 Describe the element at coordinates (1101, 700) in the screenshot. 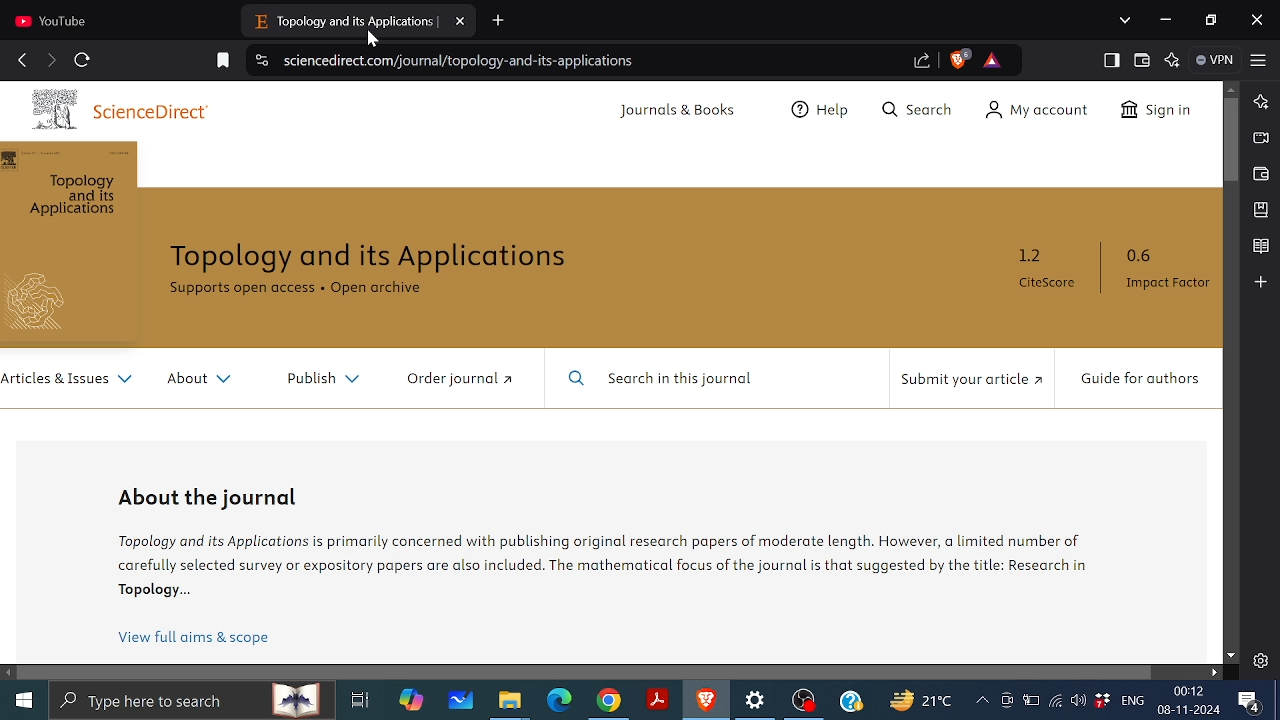

I see `Dropbox` at that location.